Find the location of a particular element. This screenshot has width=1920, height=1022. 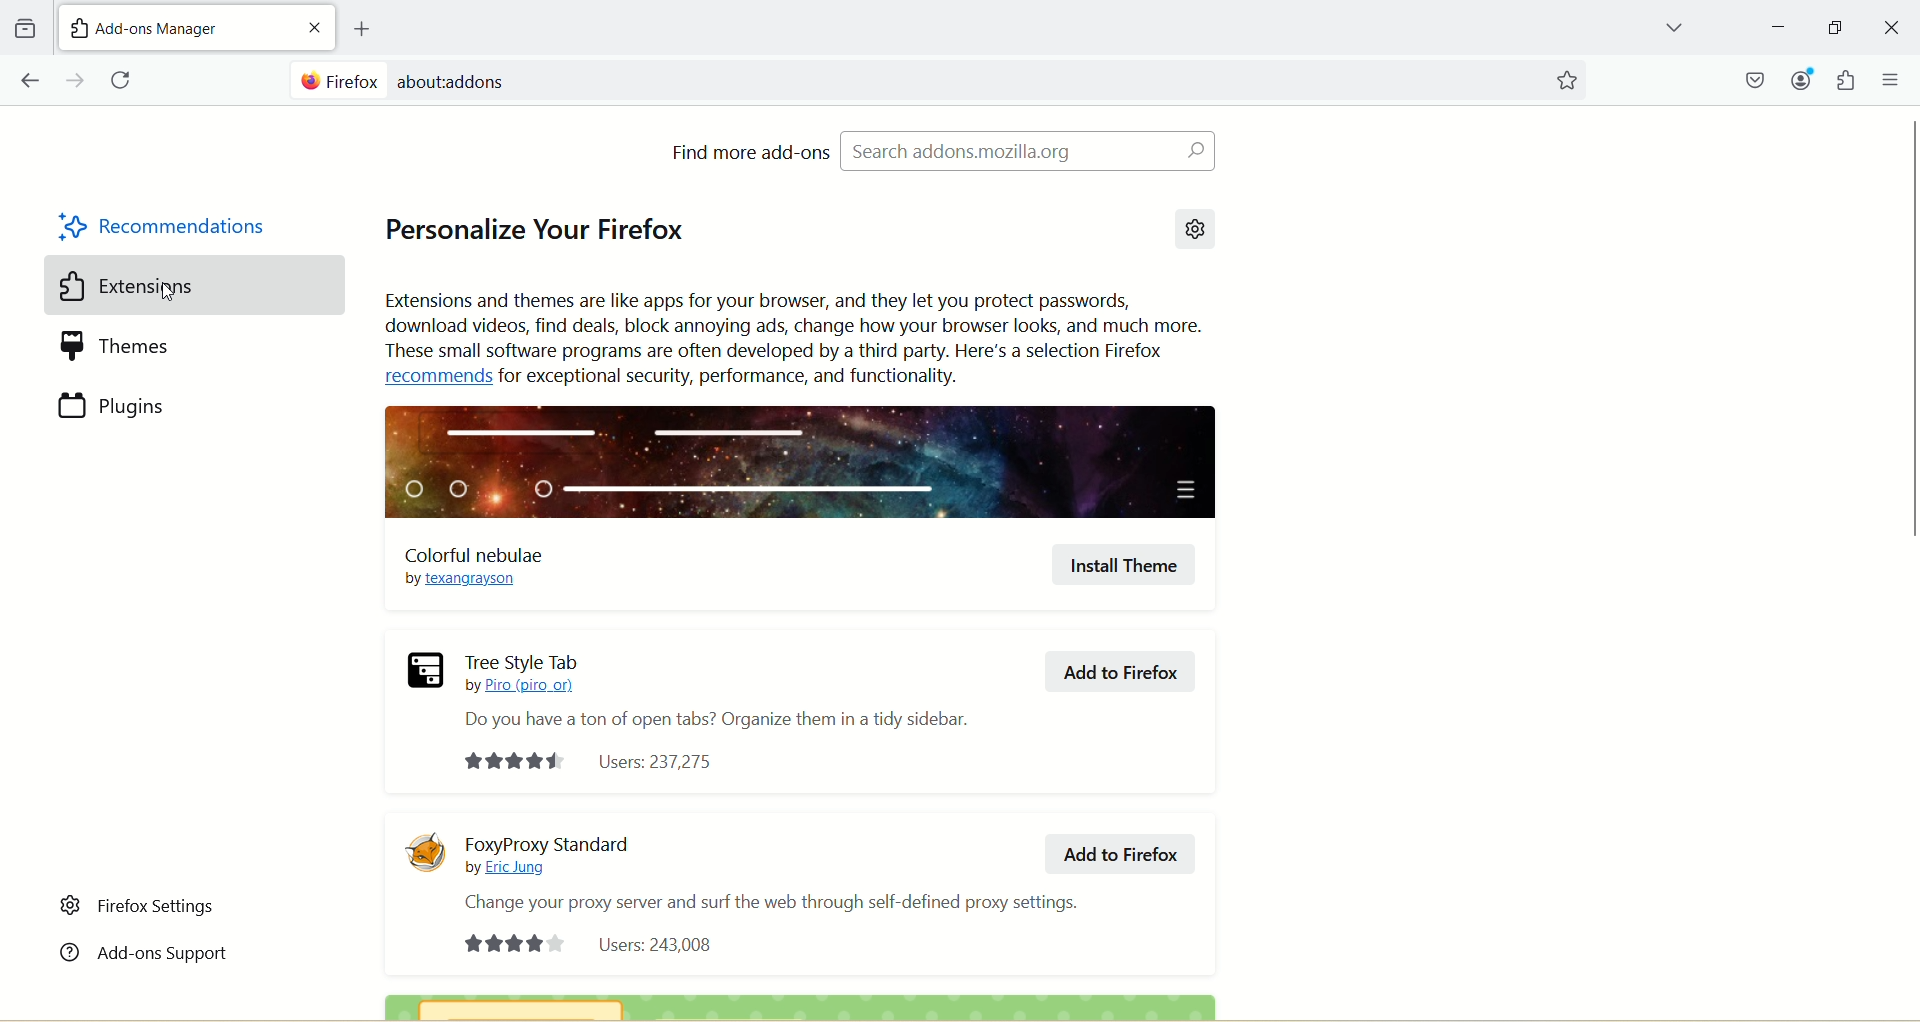

Image is located at coordinates (805, 462).